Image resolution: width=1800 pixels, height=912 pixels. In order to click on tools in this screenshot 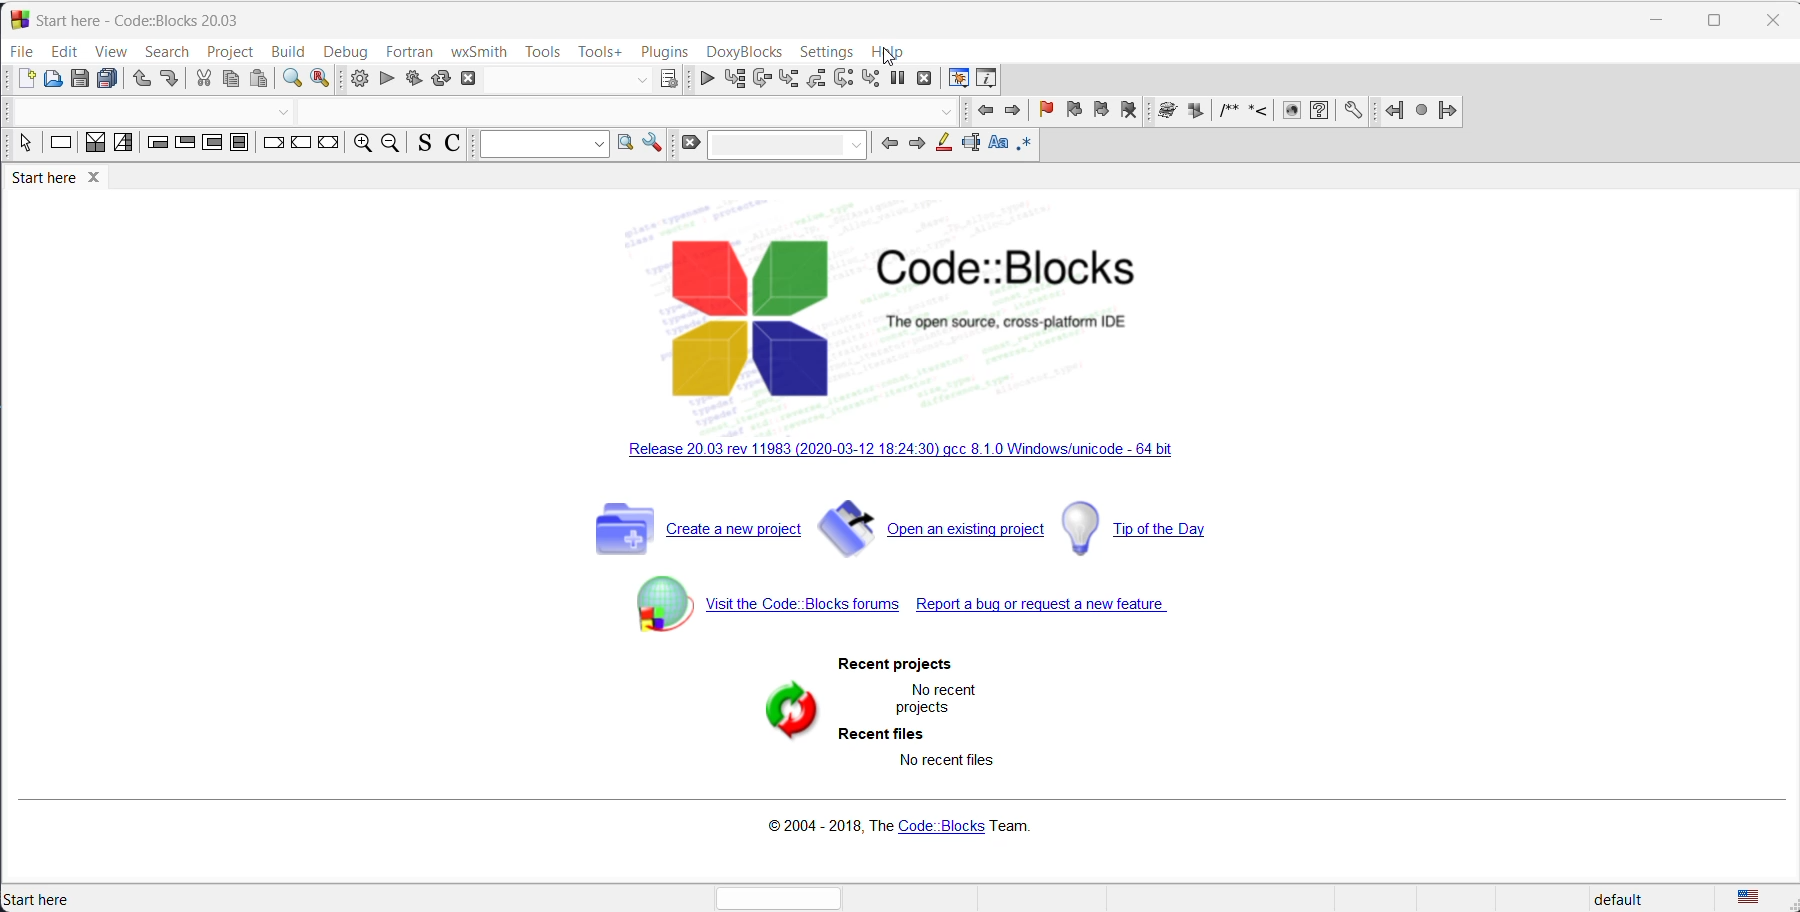, I will do `click(541, 52)`.